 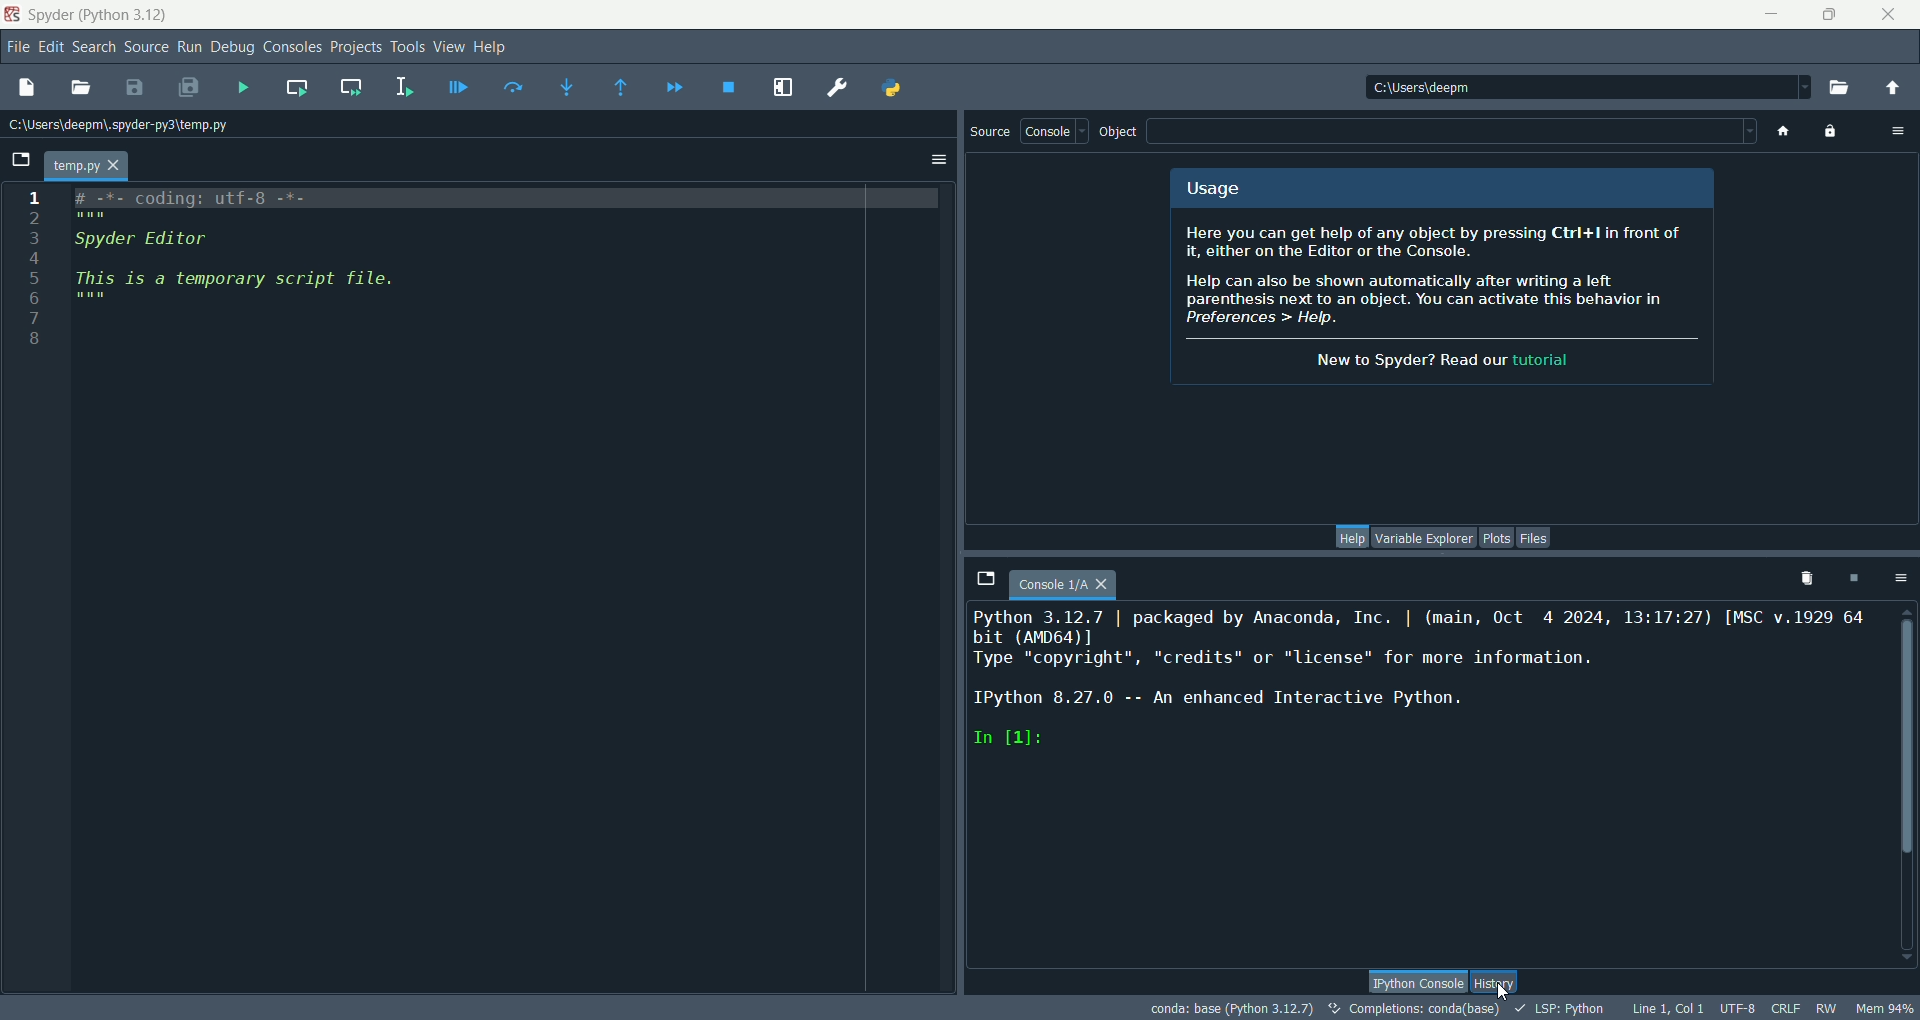 What do you see at coordinates (989, 131) in the screenshot?
I see `source` at bounding box center [989, 131].